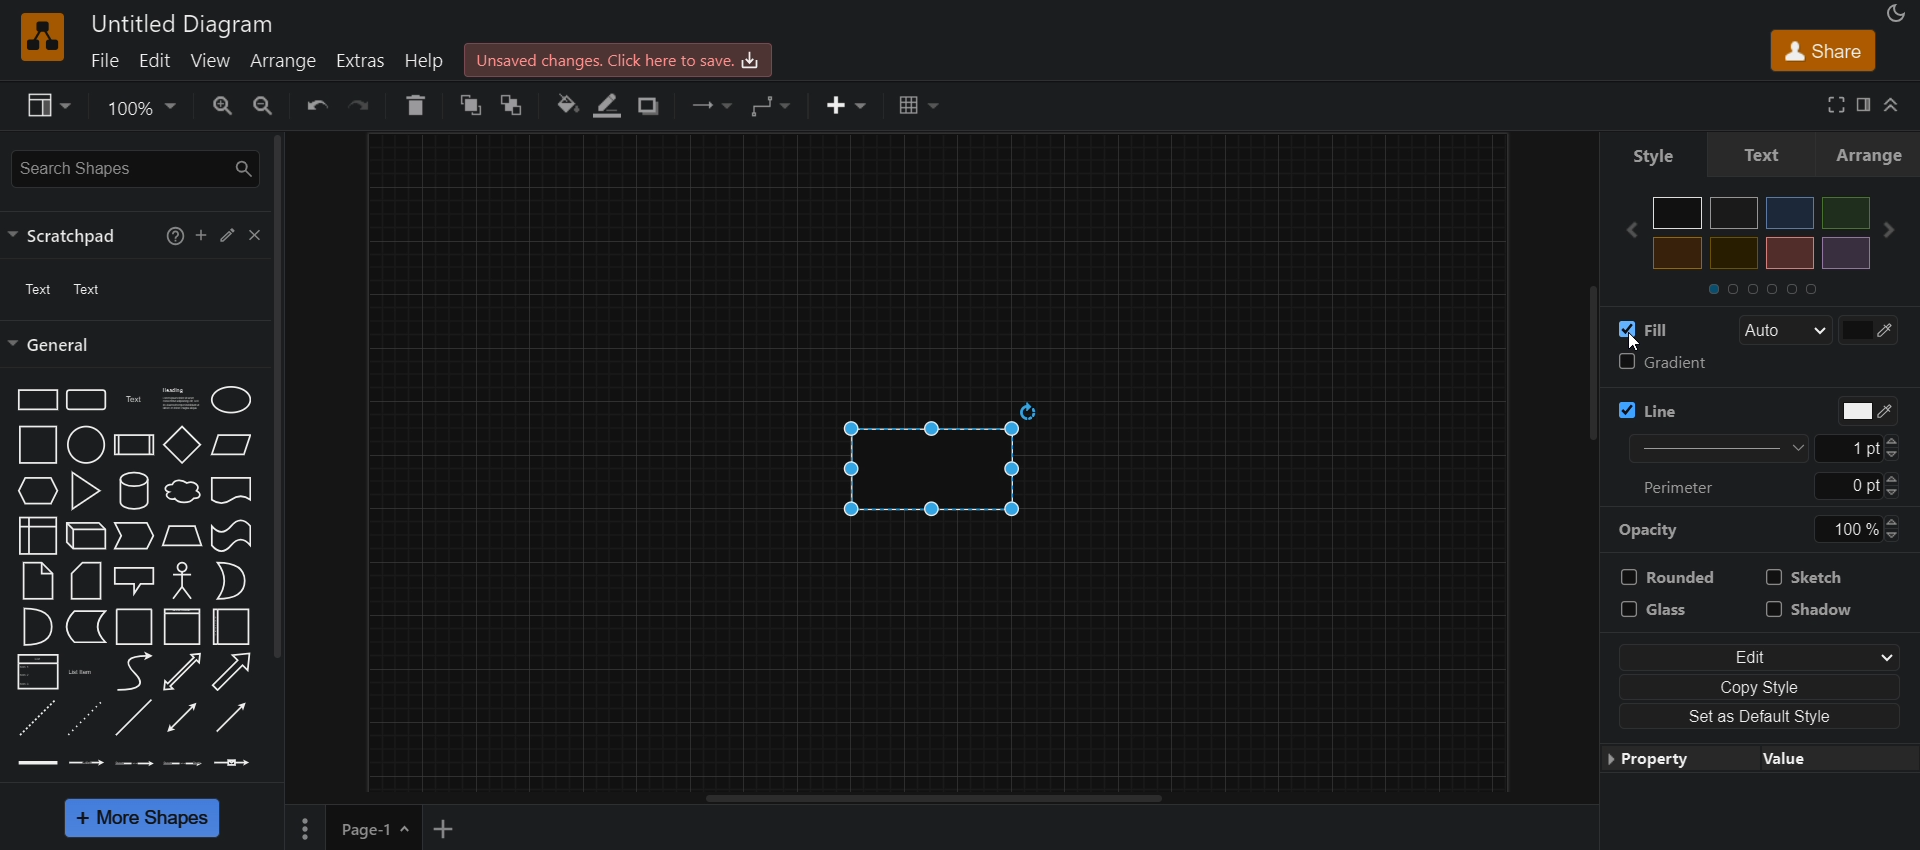 The image size is (1920, 850). I want to click on redo, so click(366, 104).